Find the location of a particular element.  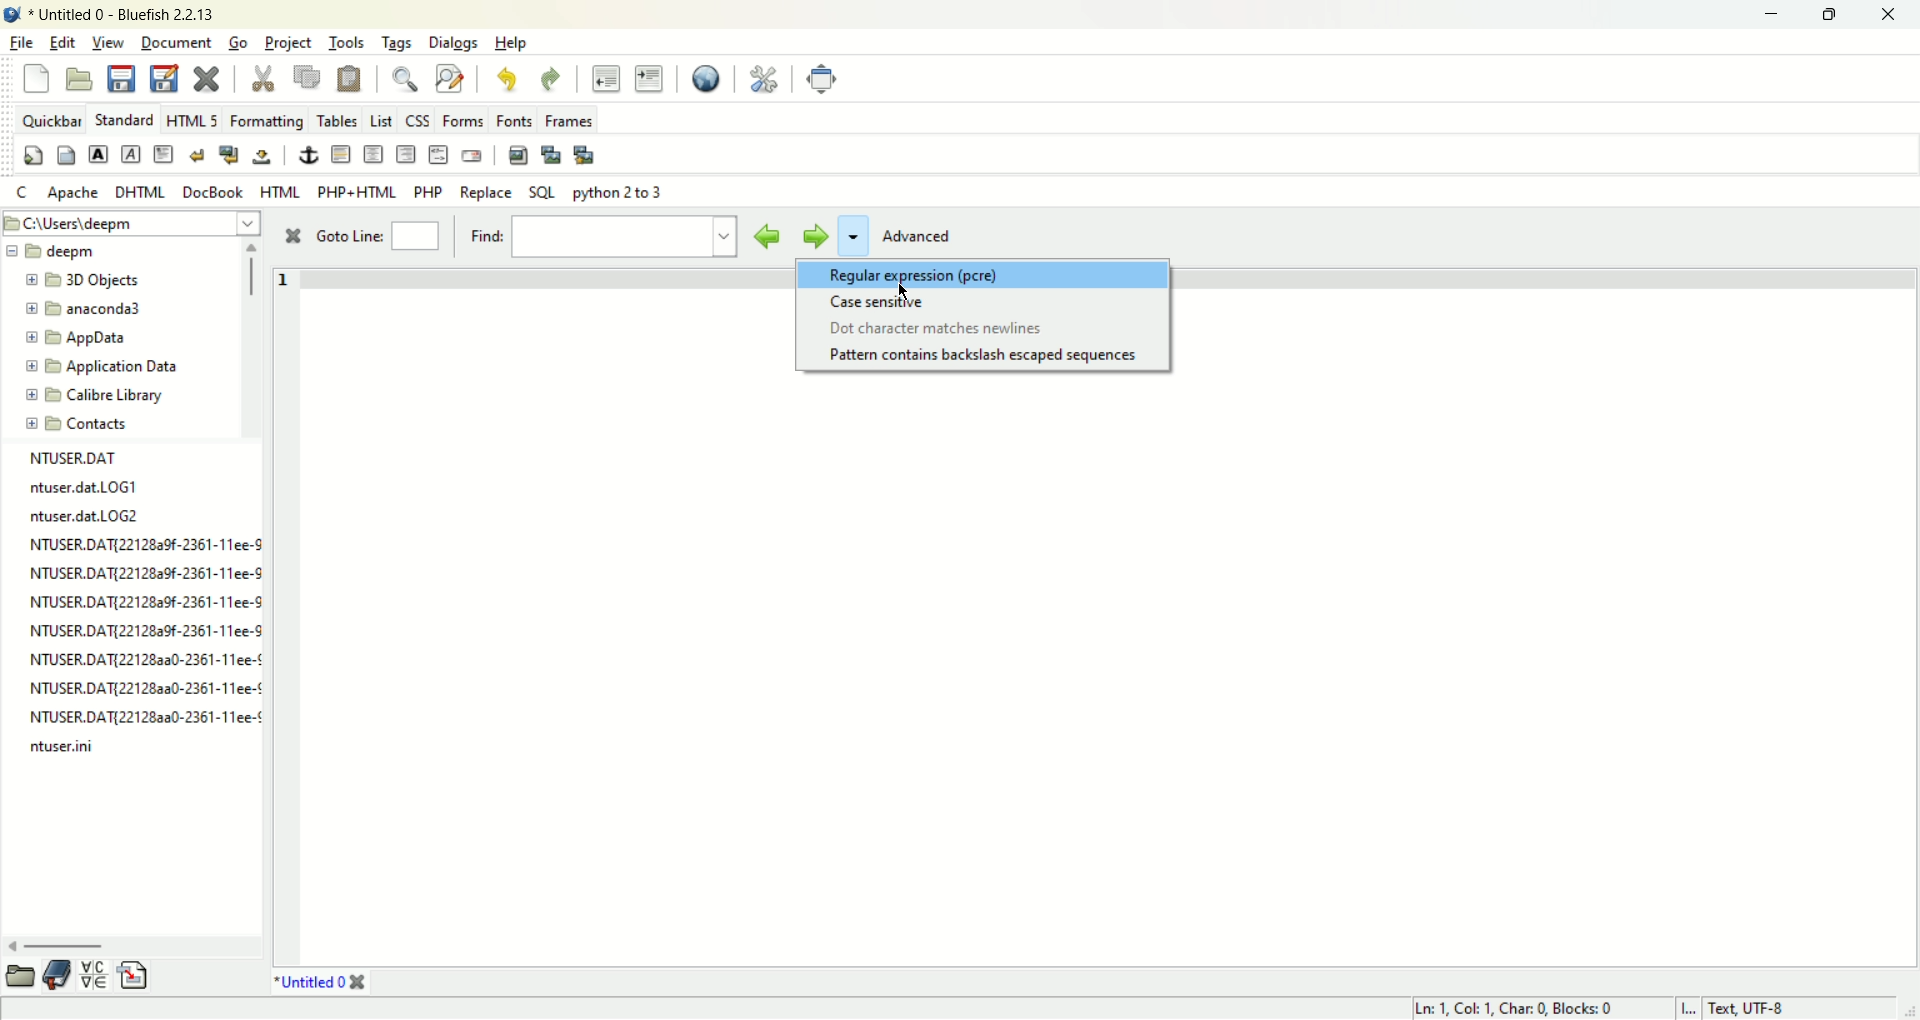

previous is located at coordinates (767, 235).